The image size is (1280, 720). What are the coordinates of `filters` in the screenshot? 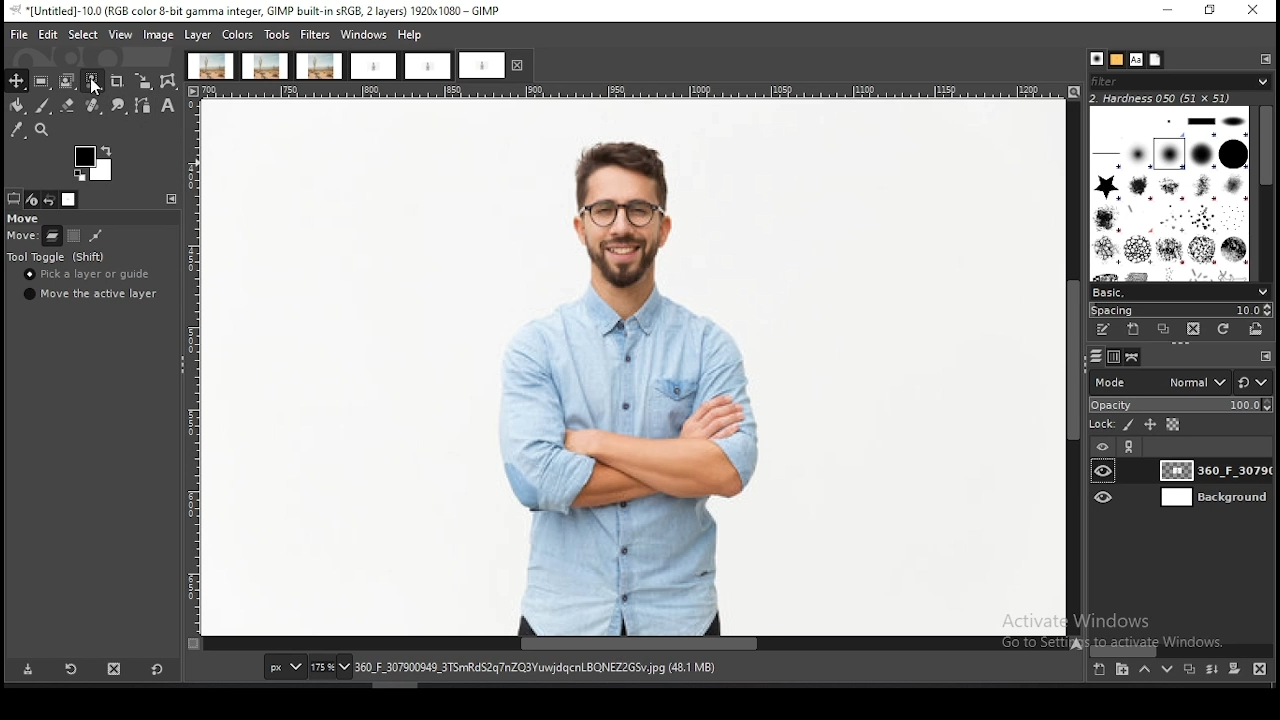 It's located at (316, 35).